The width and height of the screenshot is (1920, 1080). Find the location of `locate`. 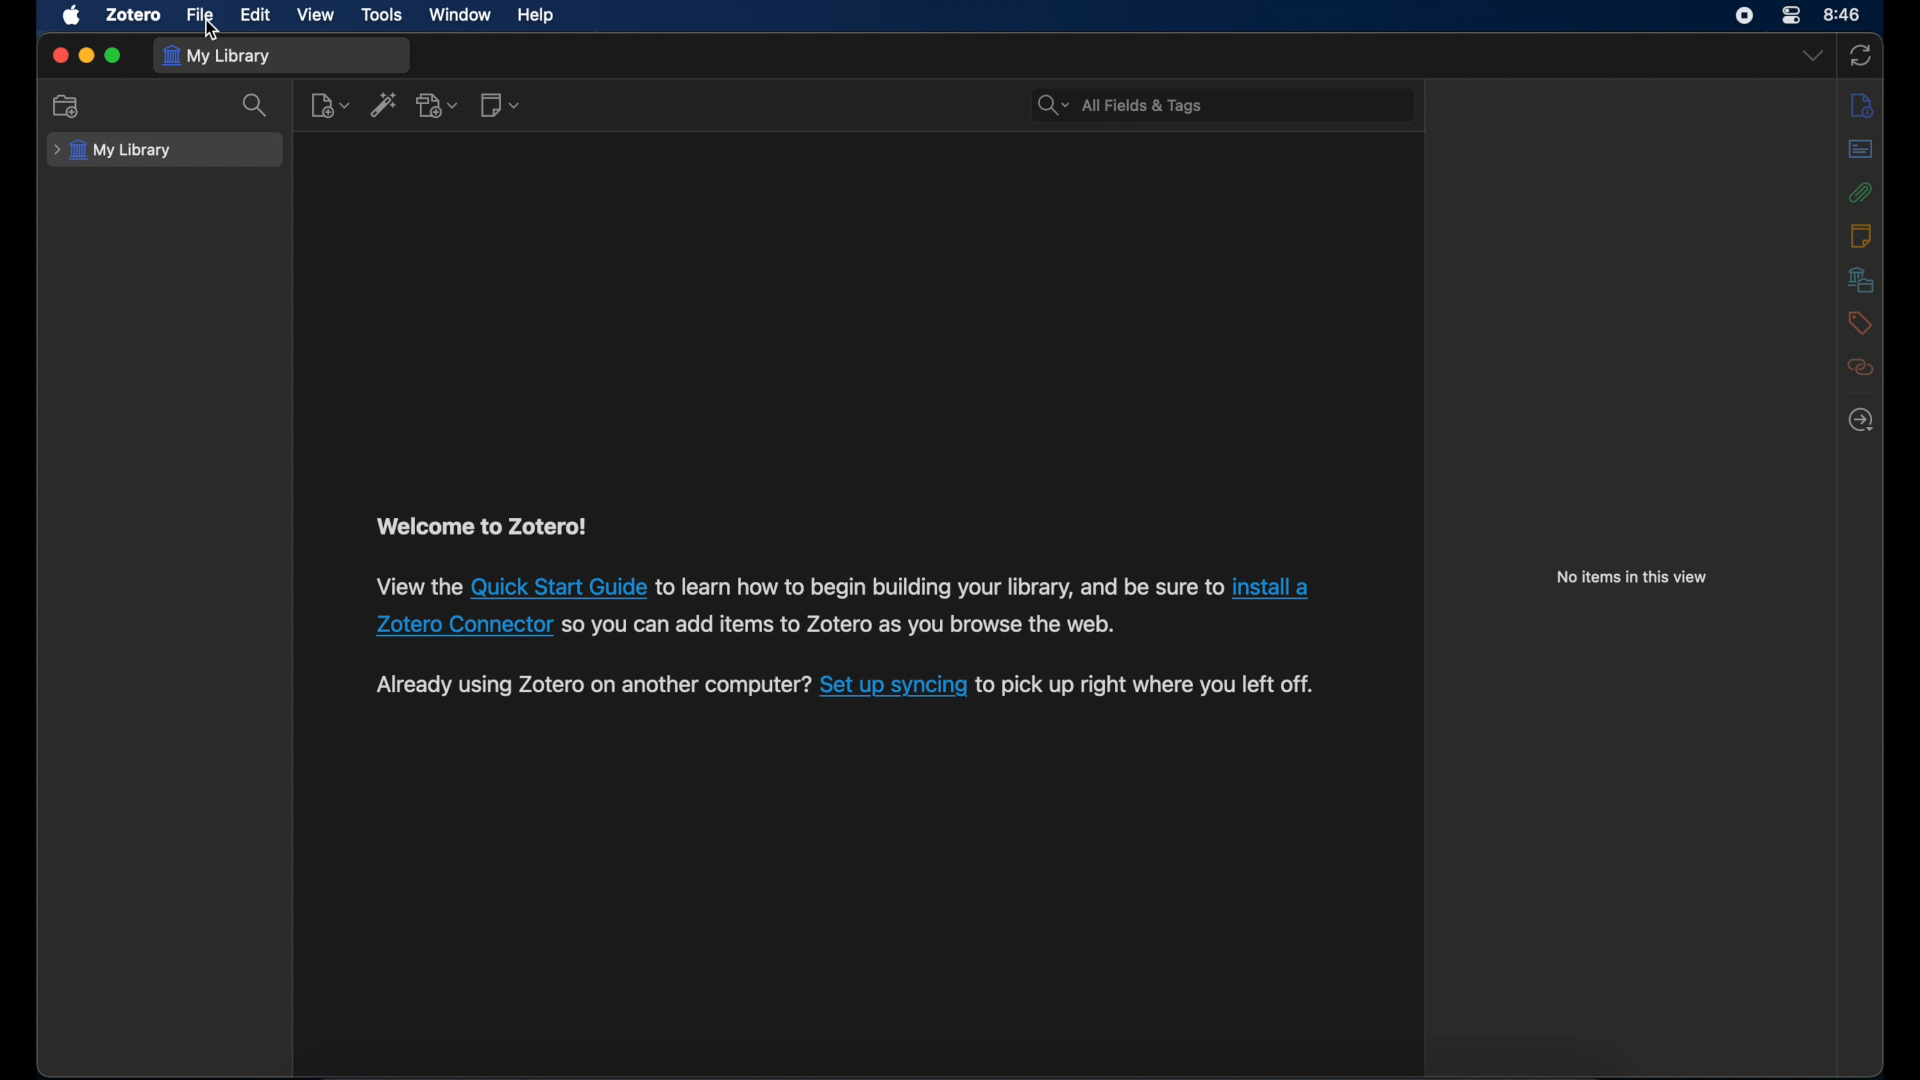

locate is located at coordinates (1860, 421).